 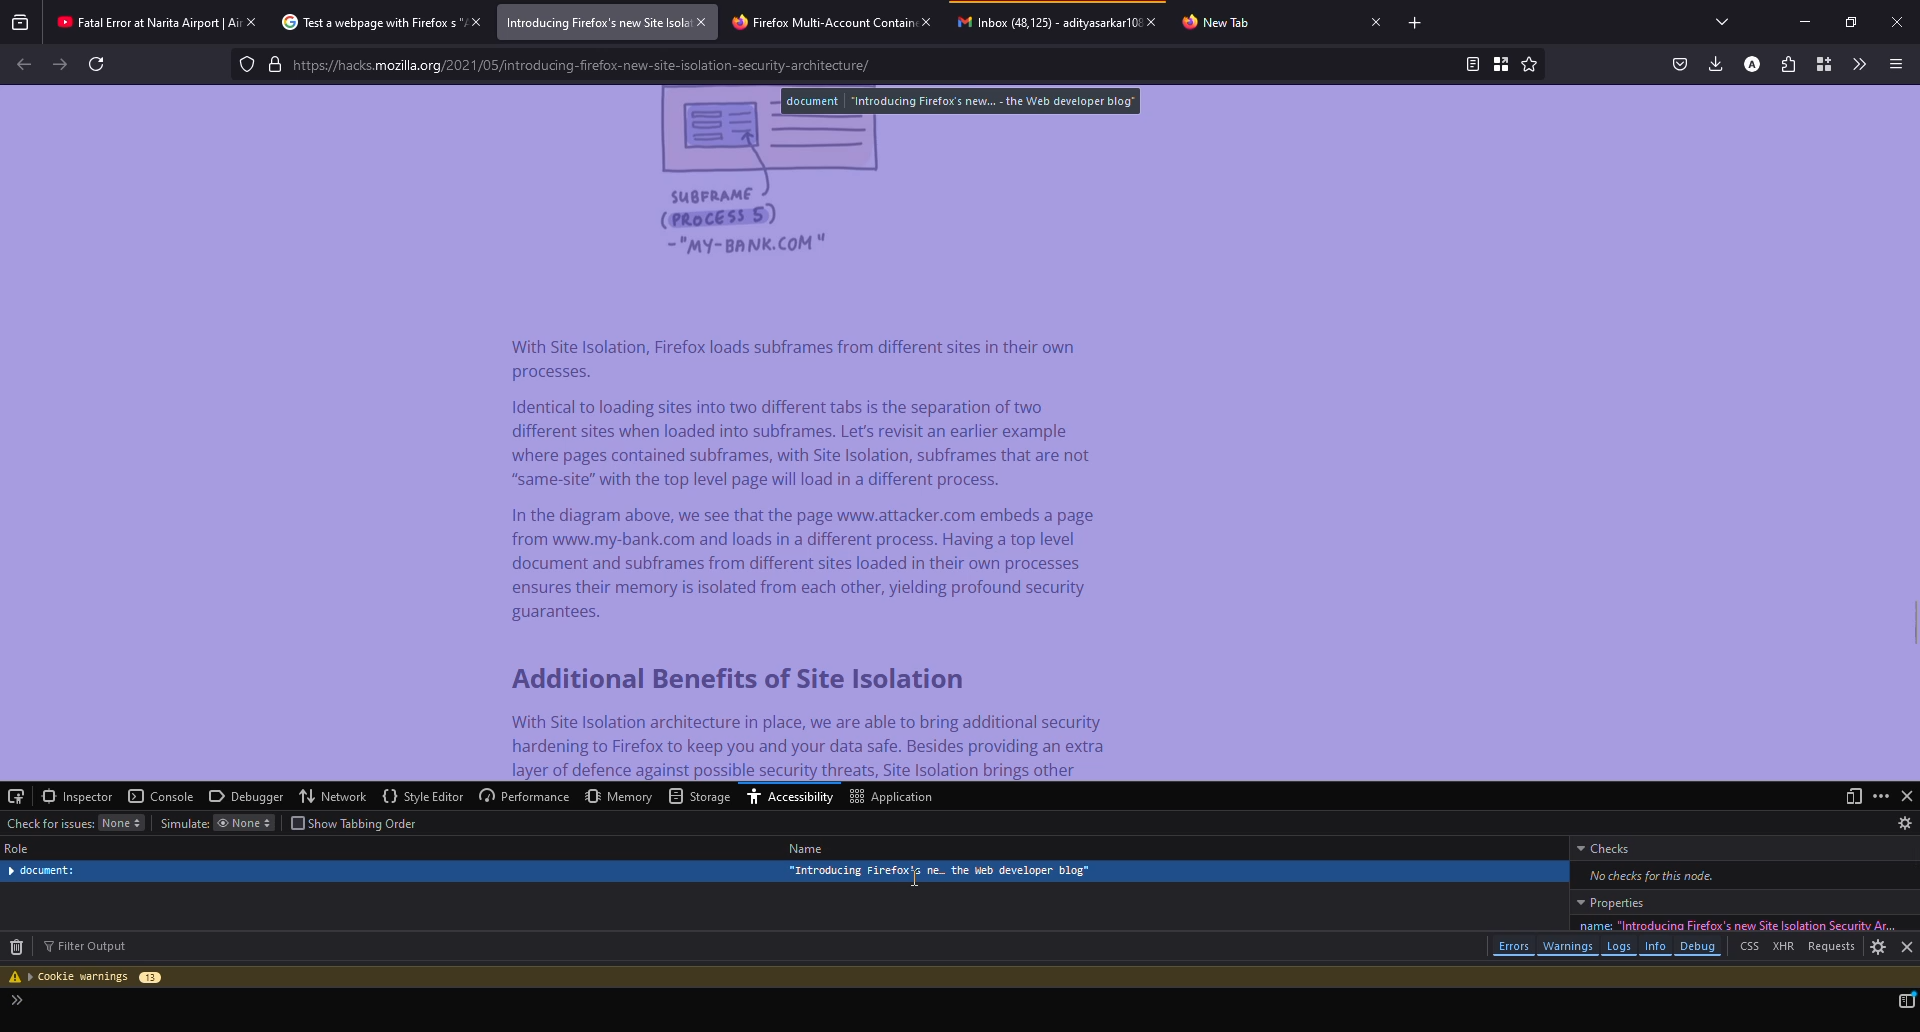 I want to click on close, so click(x=1374, y=21).